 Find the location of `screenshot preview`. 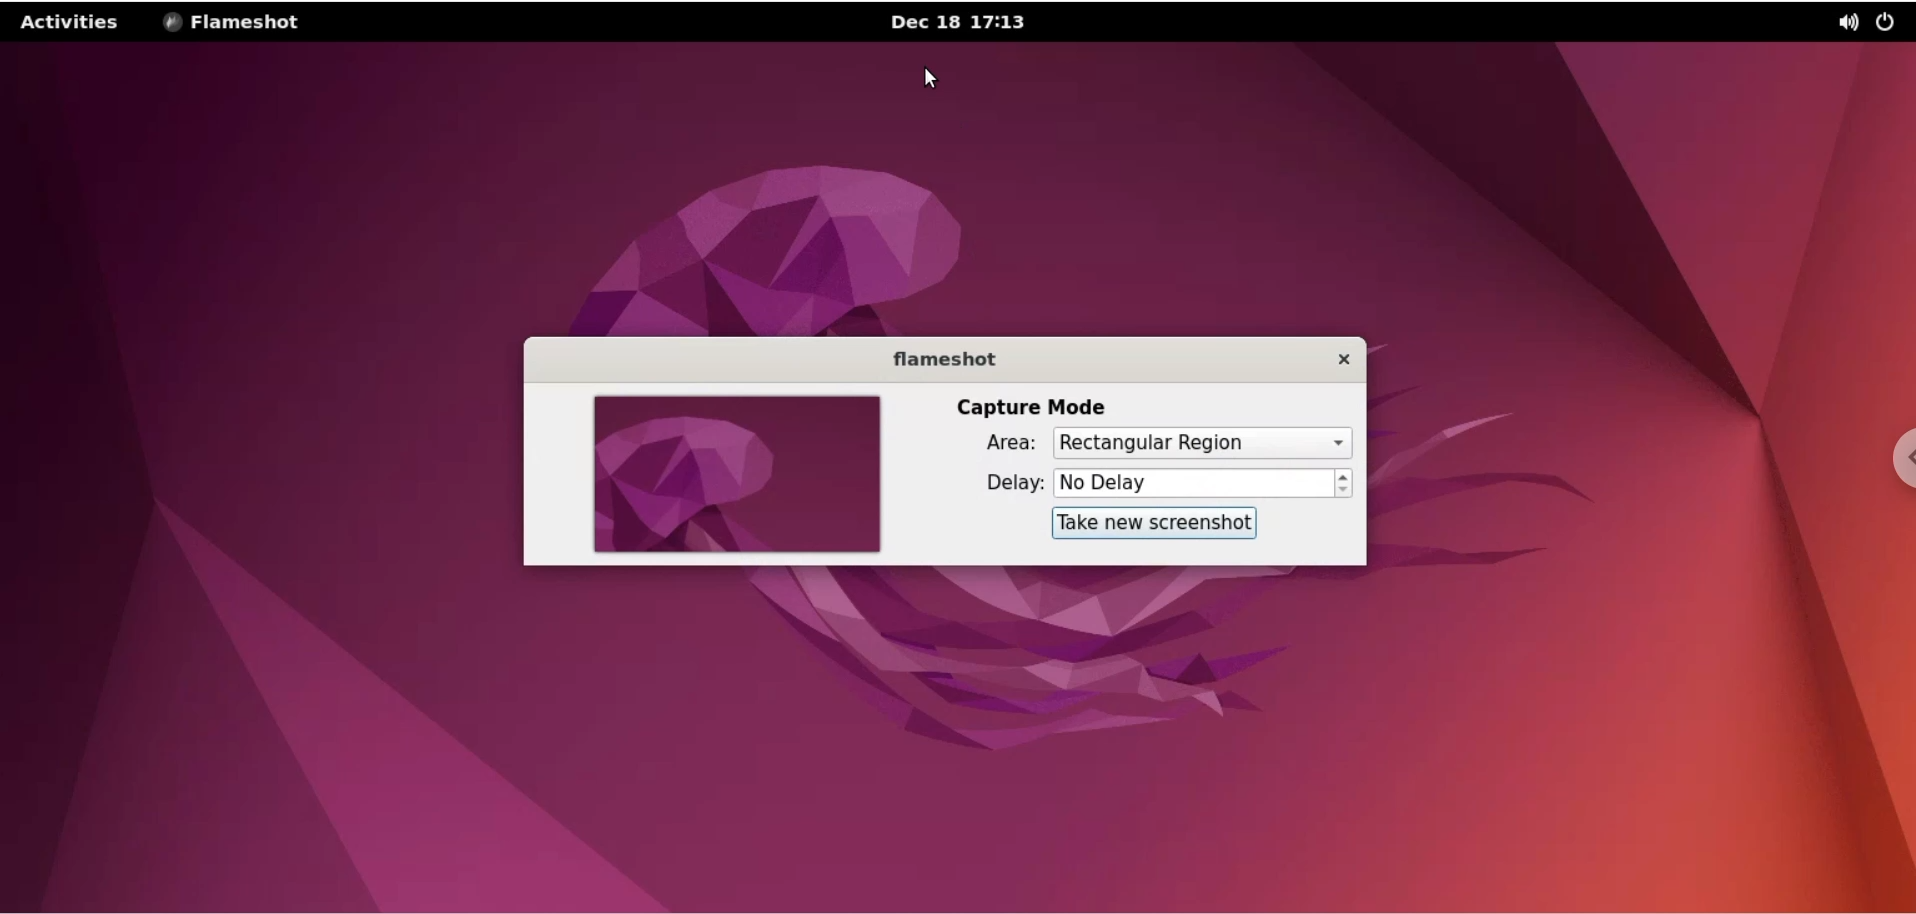

screenshot preview is located at coordinates (735, 474).